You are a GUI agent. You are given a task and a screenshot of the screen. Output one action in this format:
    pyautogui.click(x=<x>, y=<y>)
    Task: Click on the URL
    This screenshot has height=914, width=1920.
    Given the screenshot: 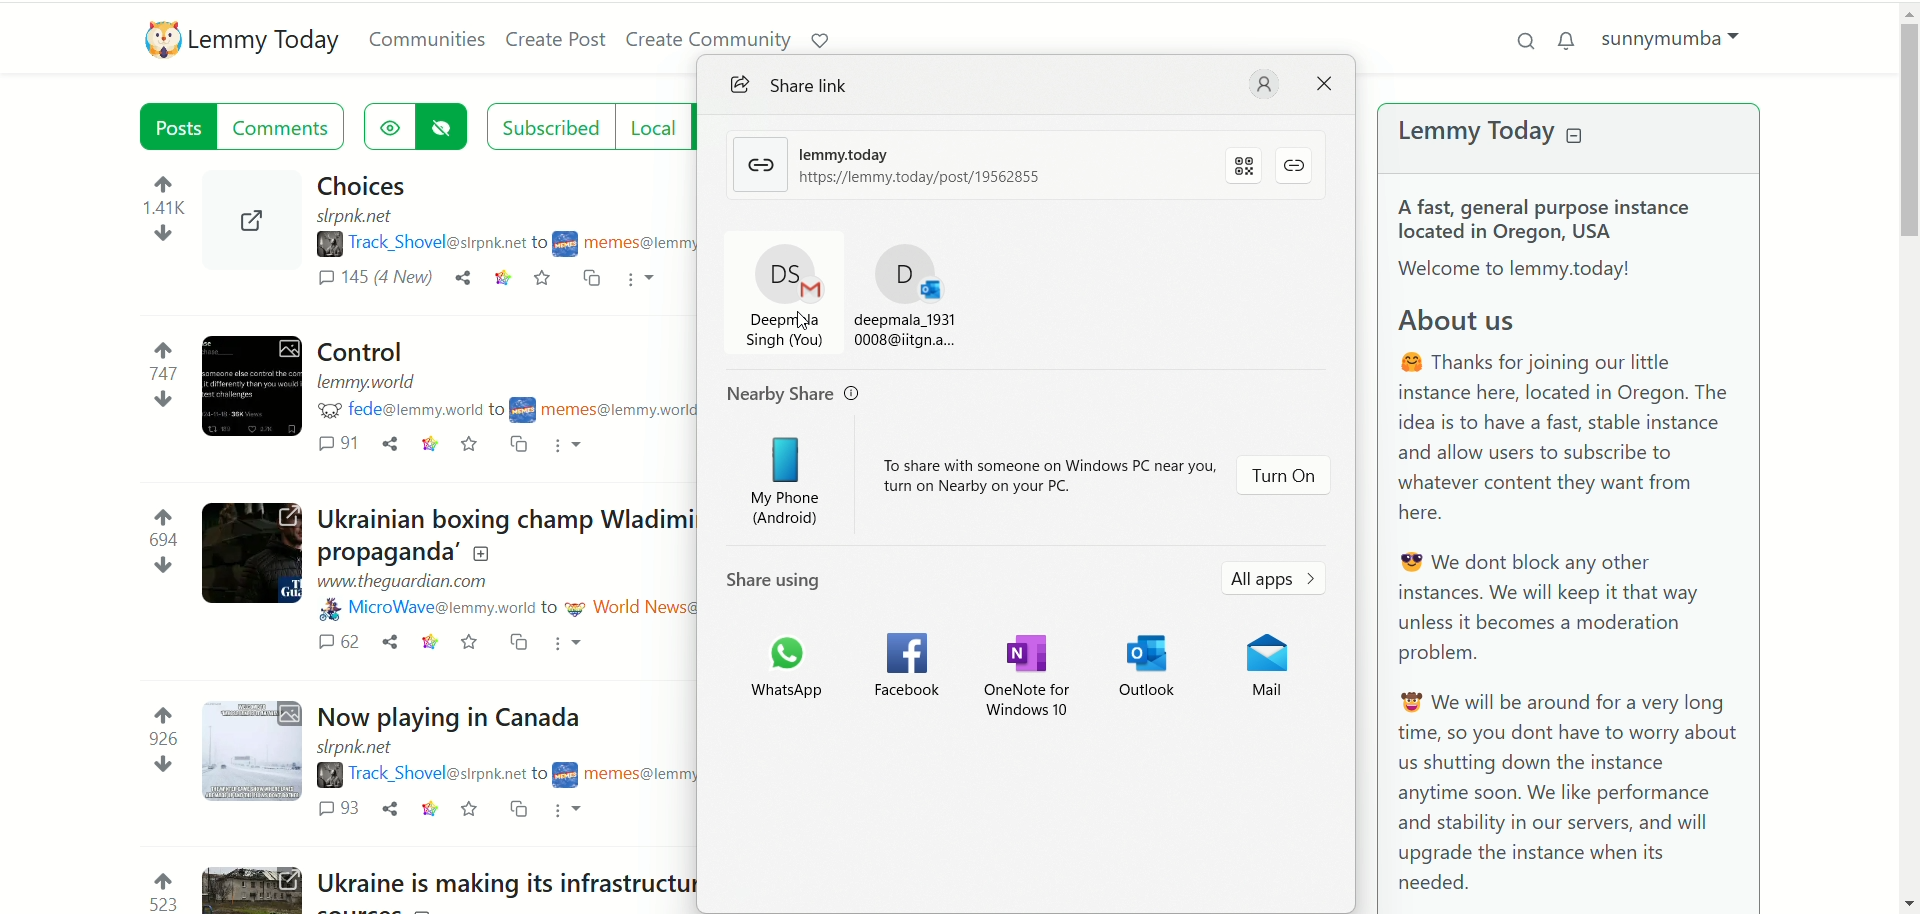 What is the action you would take?
    pyautogui.click(x=407, y=583)
    